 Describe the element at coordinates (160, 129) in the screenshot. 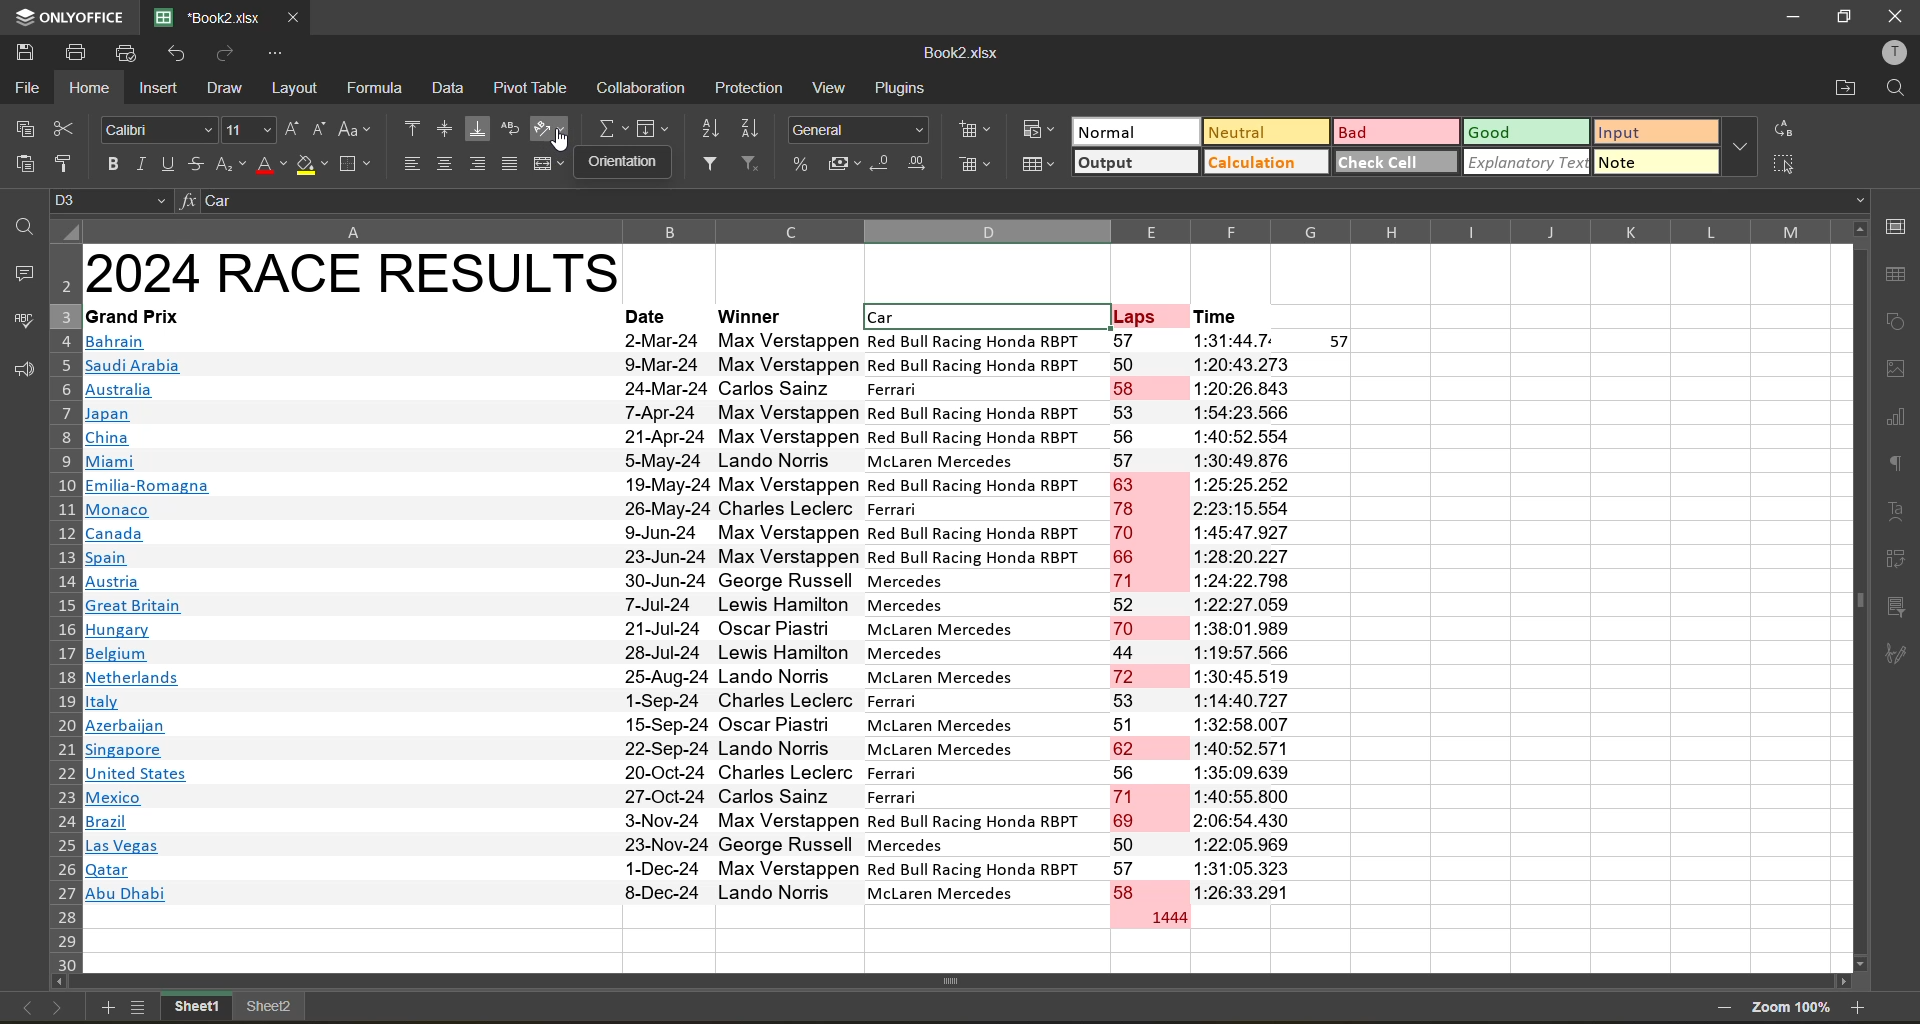

I see `font style` at that location.